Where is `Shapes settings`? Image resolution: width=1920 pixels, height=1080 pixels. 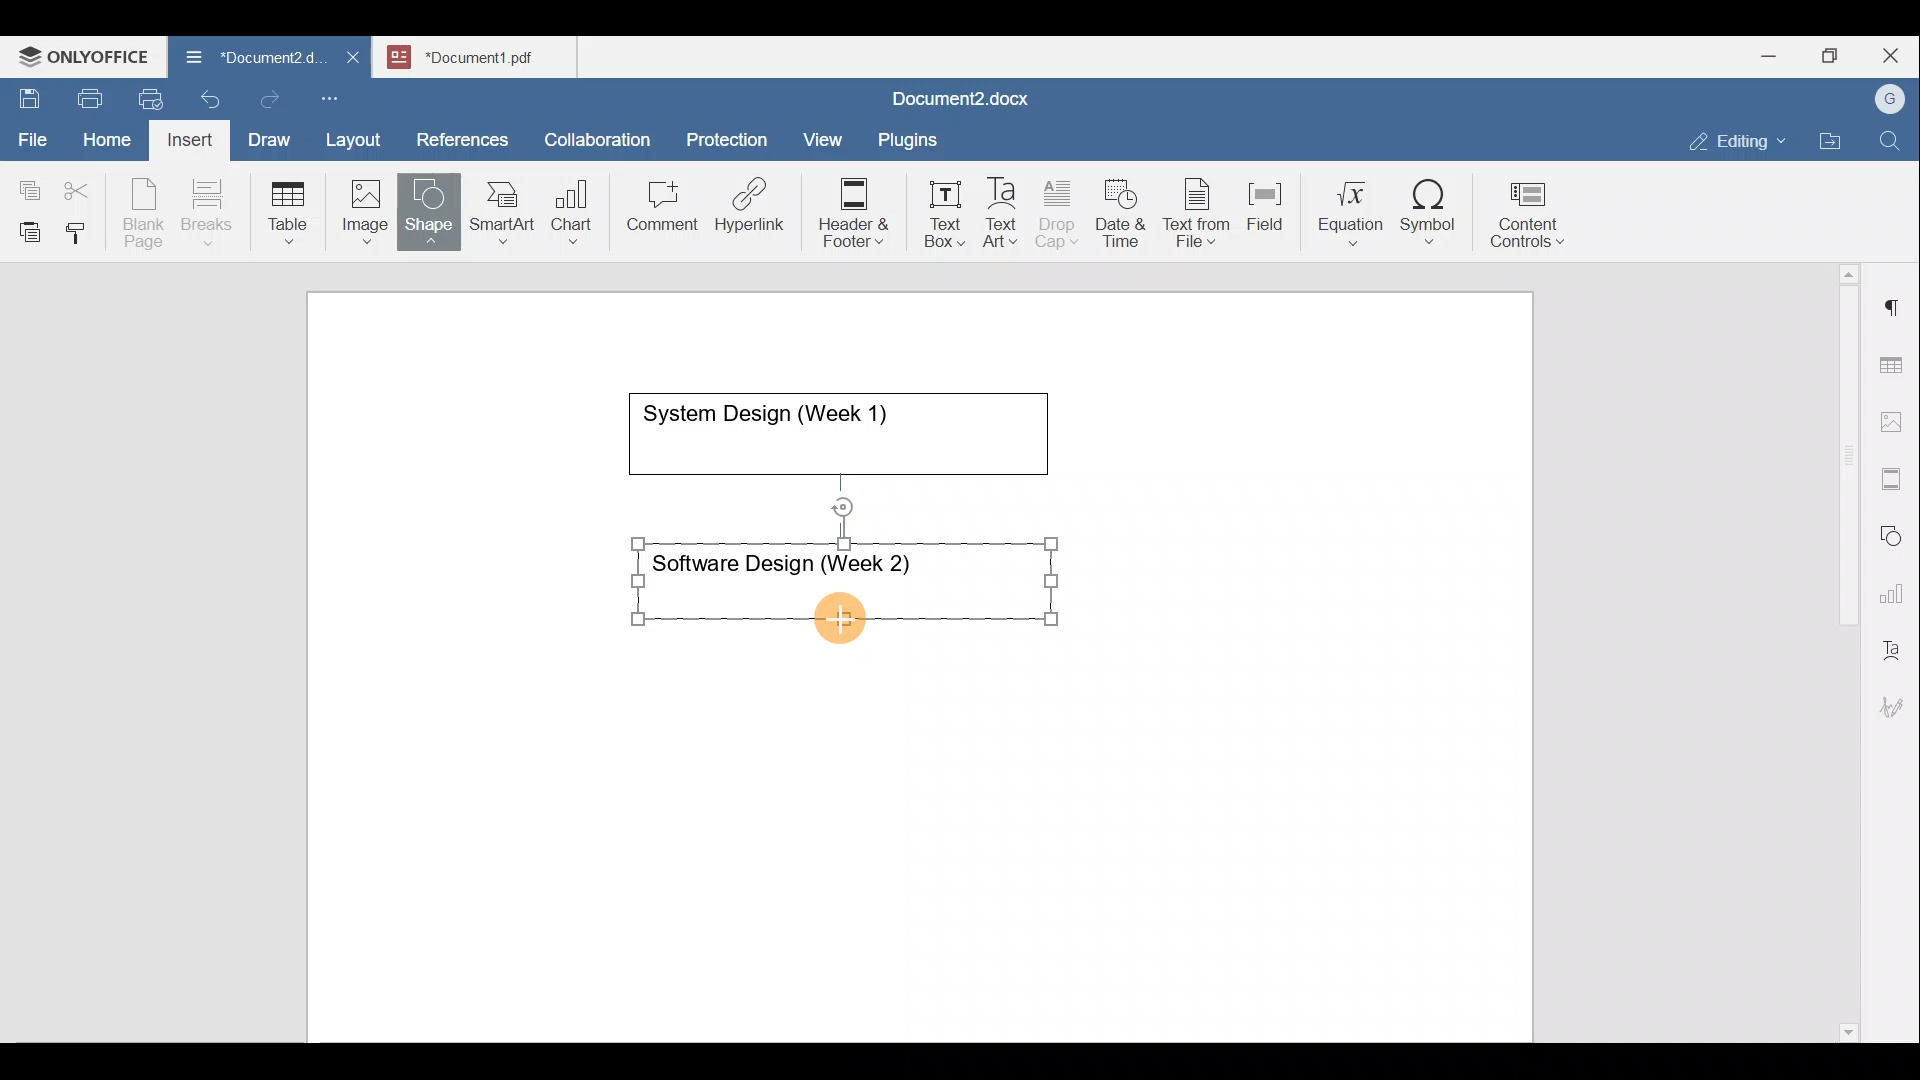
Shapes settings is located at coordinates (1895, 533).